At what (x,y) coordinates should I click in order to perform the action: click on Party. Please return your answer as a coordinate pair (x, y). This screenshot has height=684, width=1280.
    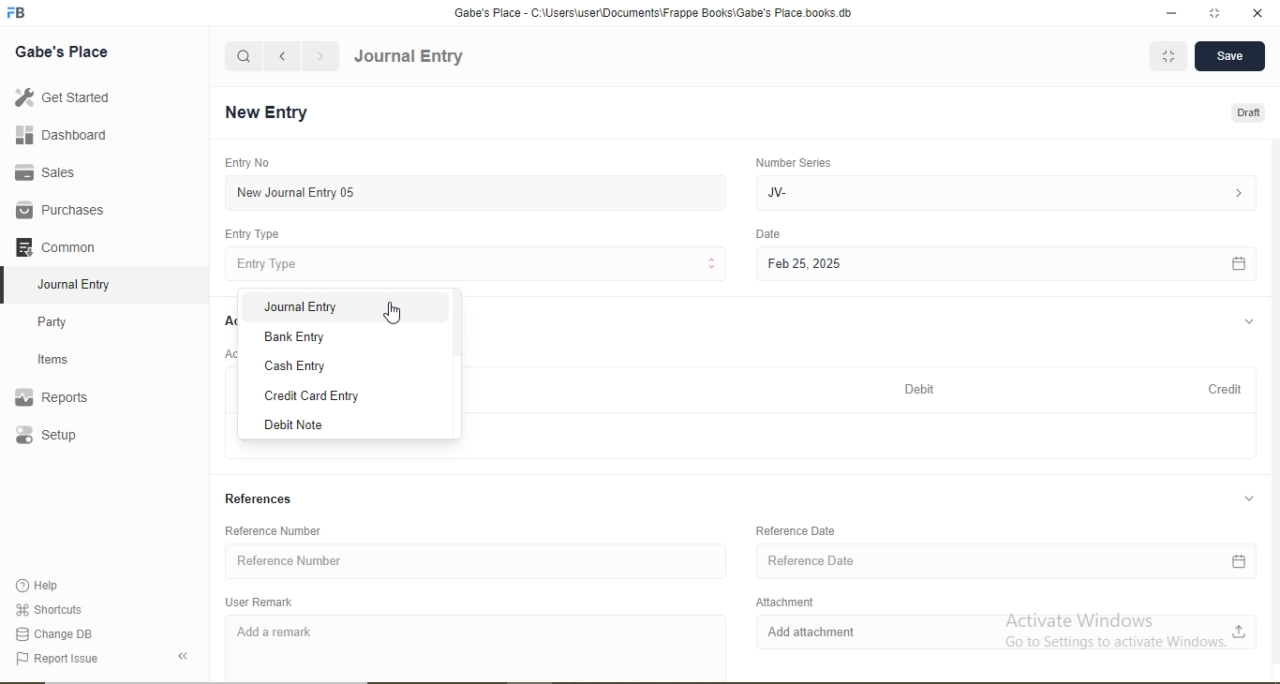
    Looking at the image, I should click on (66, 320).